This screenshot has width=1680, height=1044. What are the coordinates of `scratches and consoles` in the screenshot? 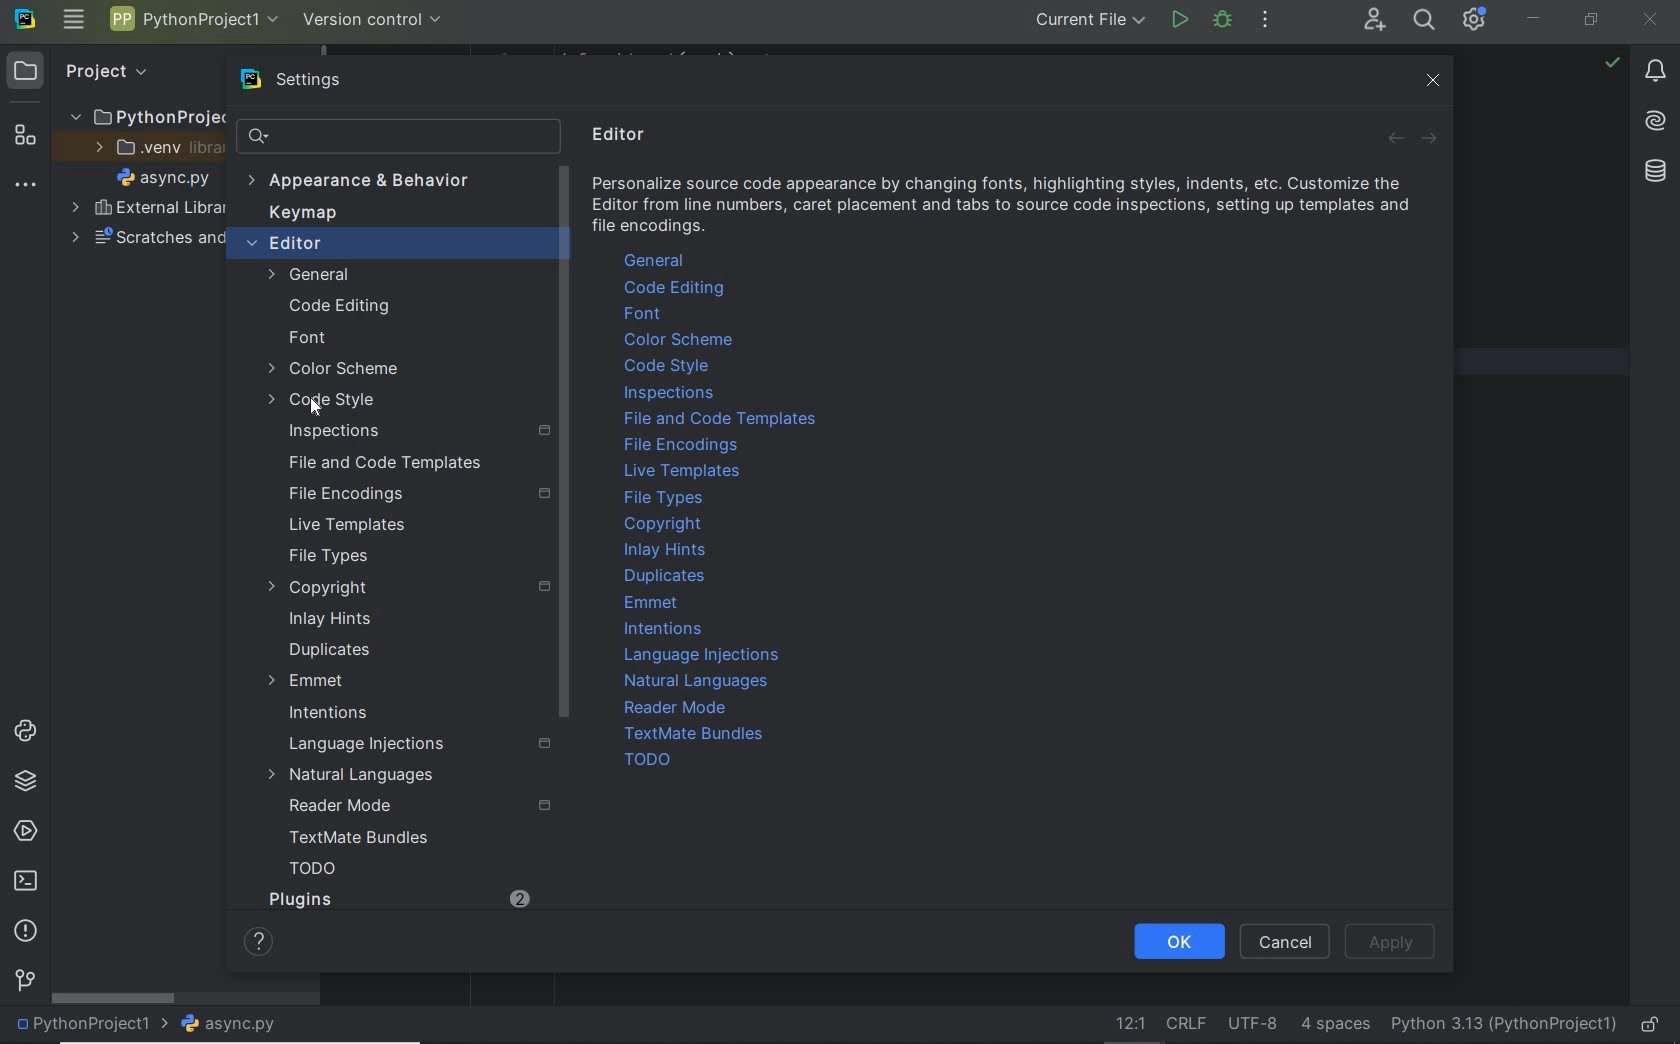 It's located at (138, 240).